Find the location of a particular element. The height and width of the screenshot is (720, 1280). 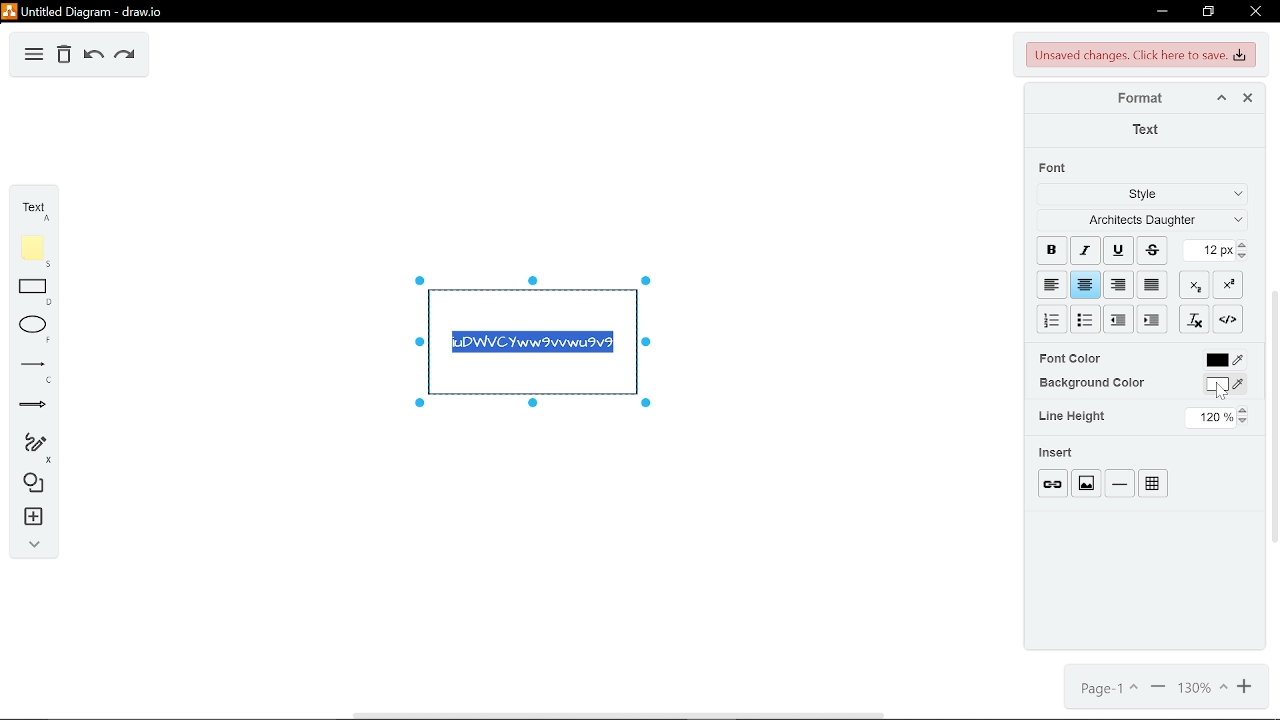

minimize is located at coordinates (1162, 13).